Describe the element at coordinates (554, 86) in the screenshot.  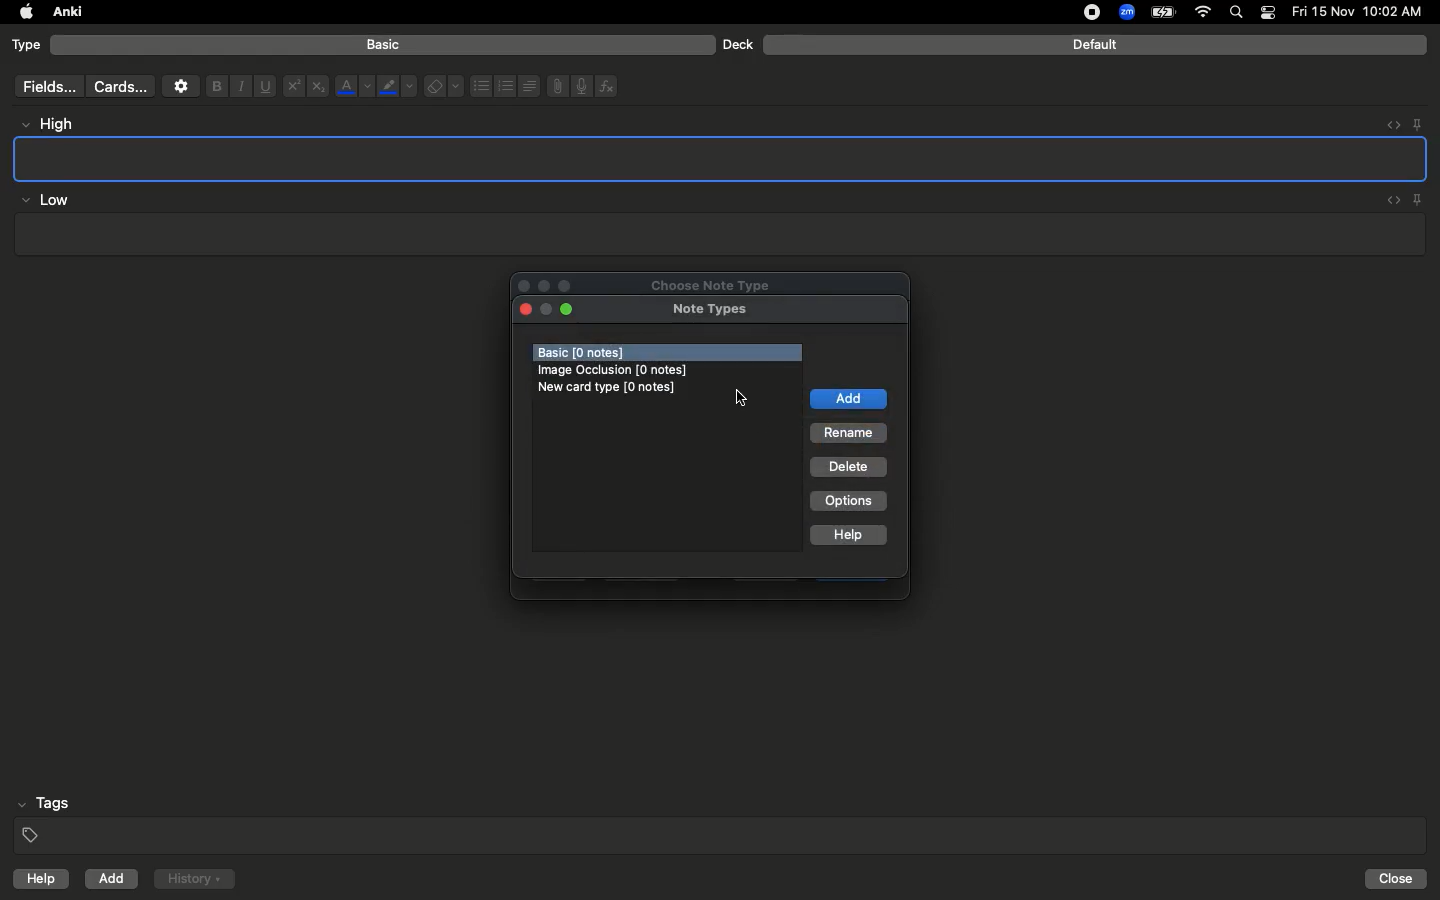
I see `File` at that location.